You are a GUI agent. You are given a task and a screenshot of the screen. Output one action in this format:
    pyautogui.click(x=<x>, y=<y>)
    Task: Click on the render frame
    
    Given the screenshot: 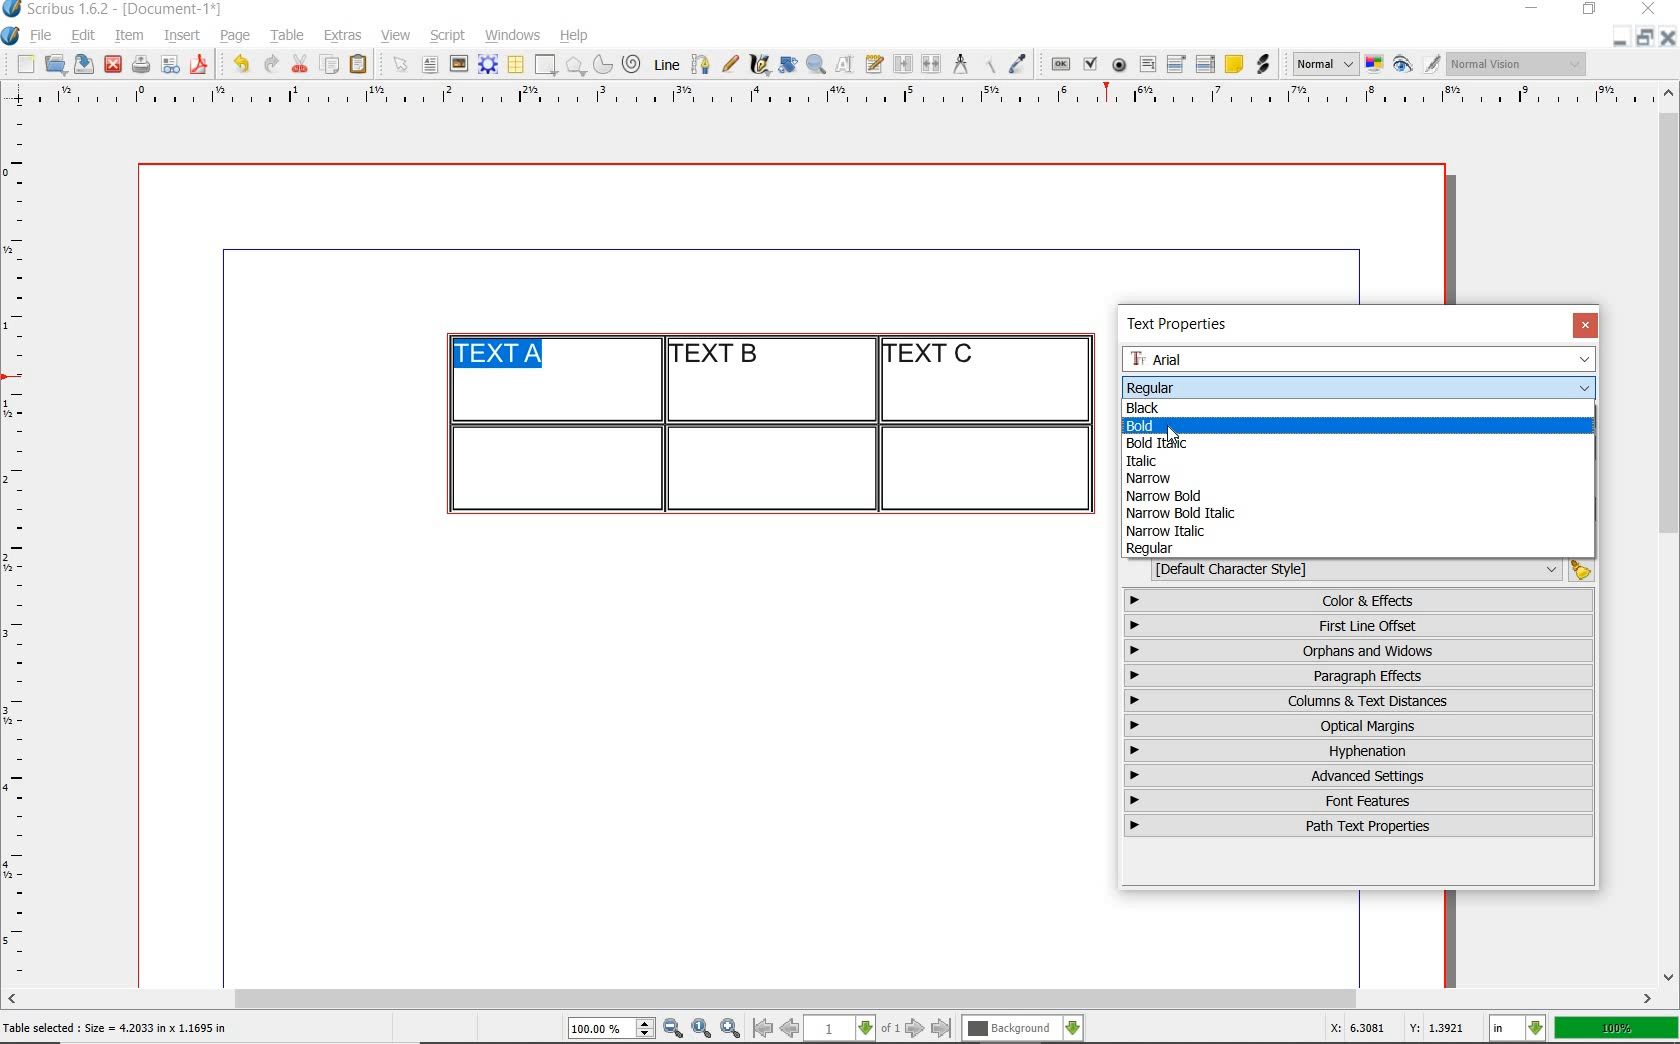 What is the action you would take?
    pyautogui.click(x=488, y=65)
    